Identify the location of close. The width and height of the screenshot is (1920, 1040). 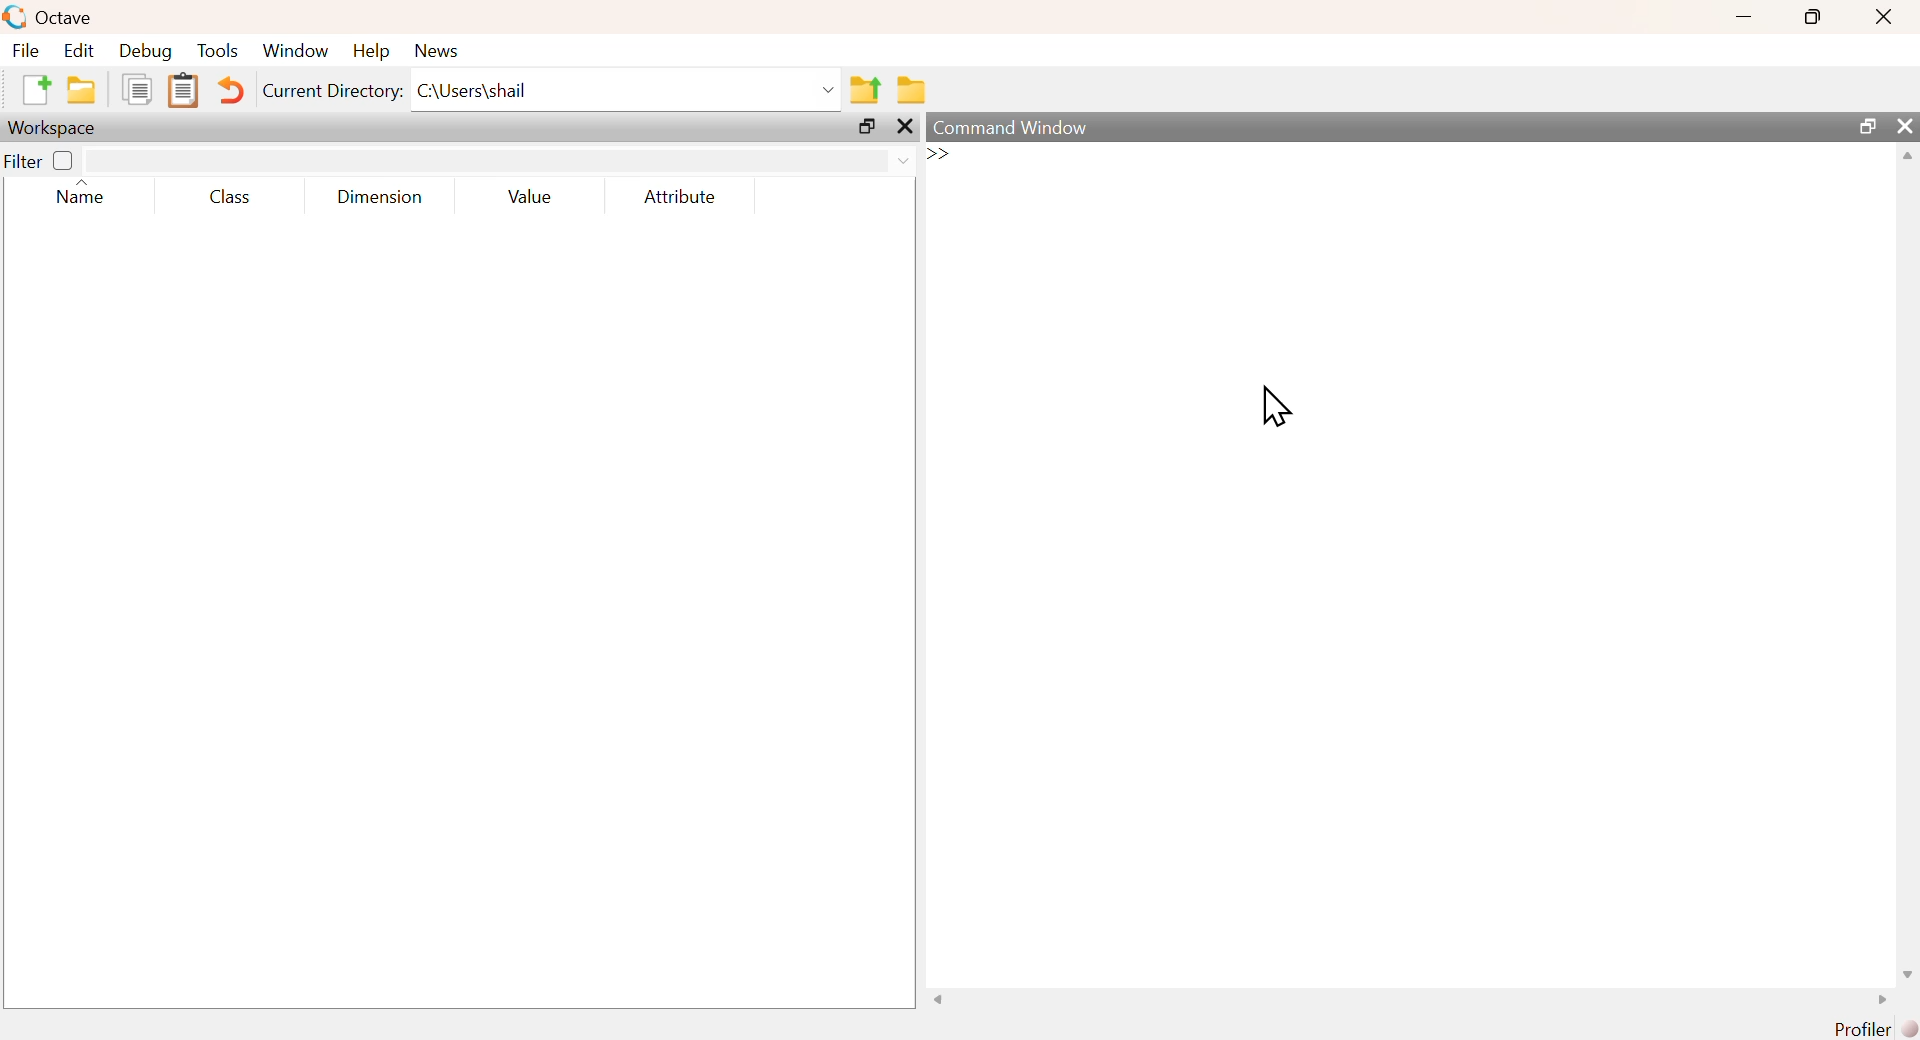
(1884, 17).